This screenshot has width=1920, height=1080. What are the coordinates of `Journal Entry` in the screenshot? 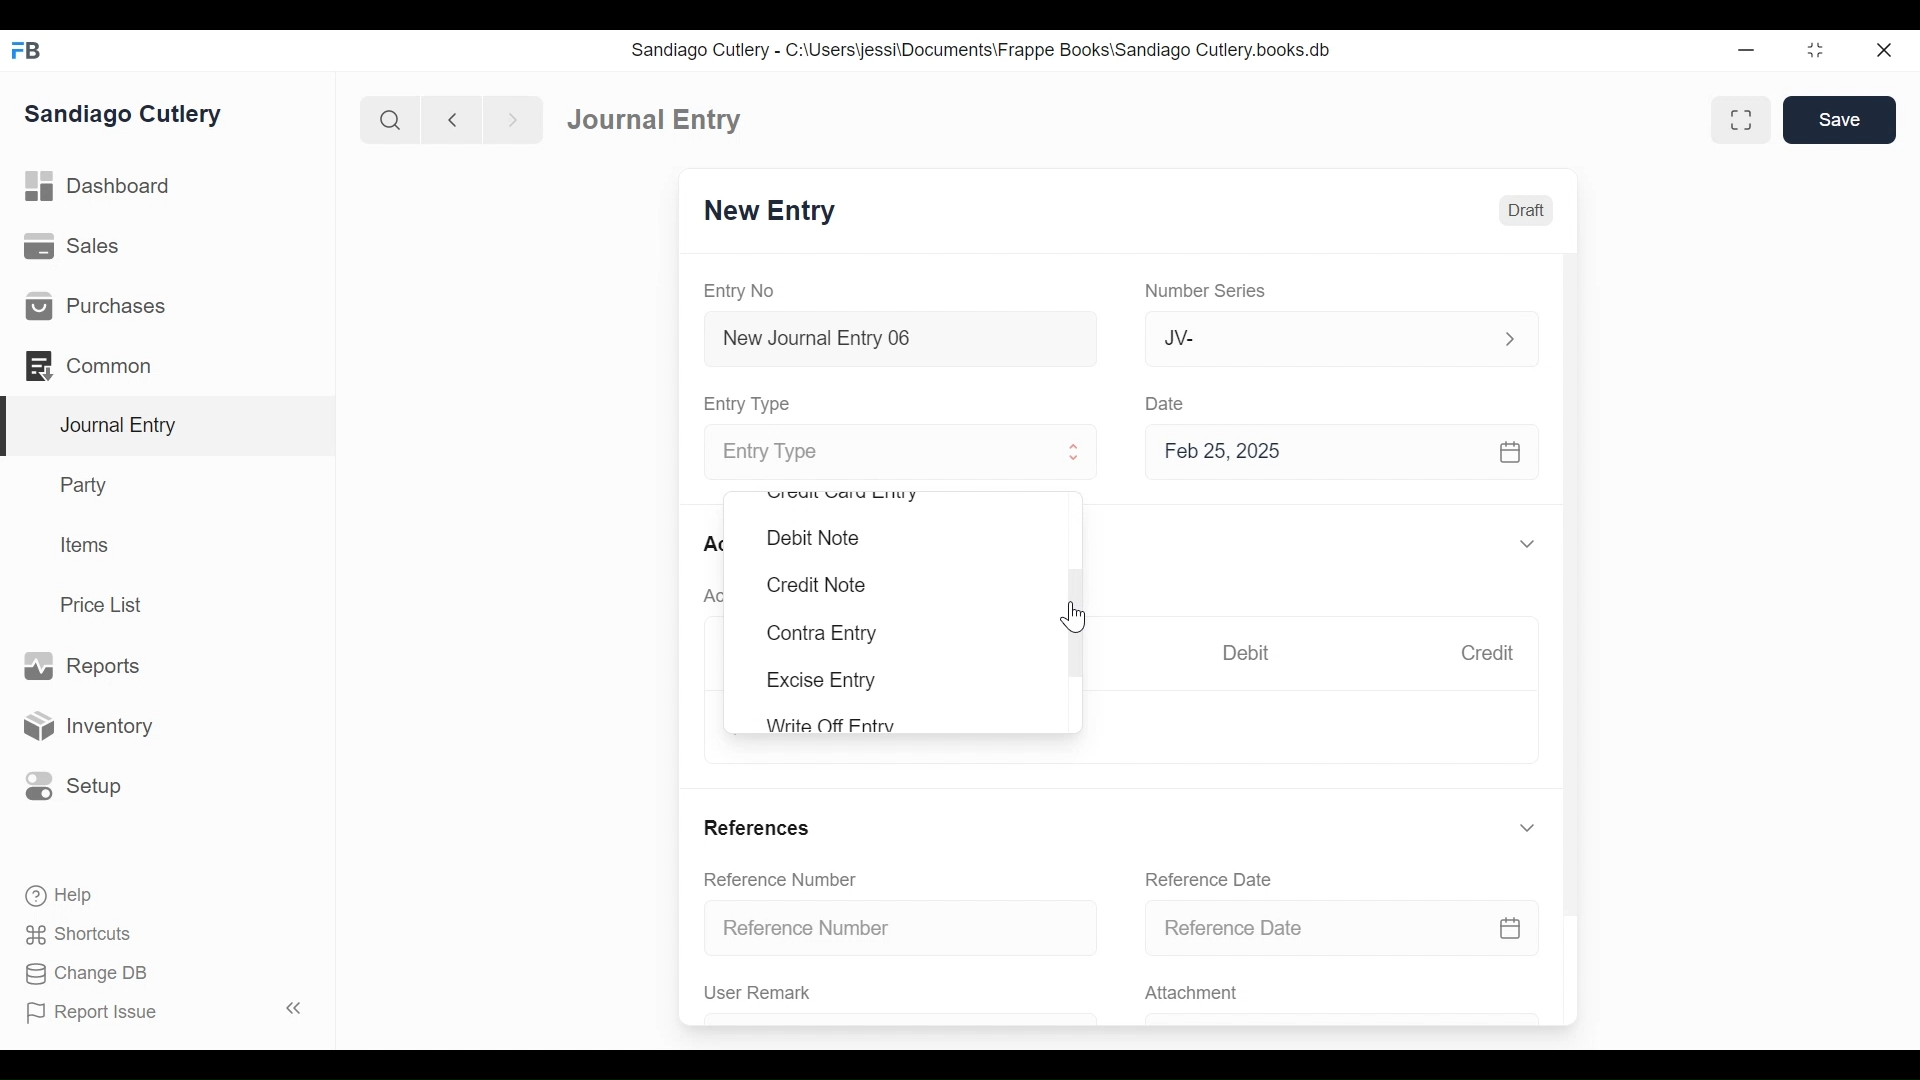 It's located at (655, 118).